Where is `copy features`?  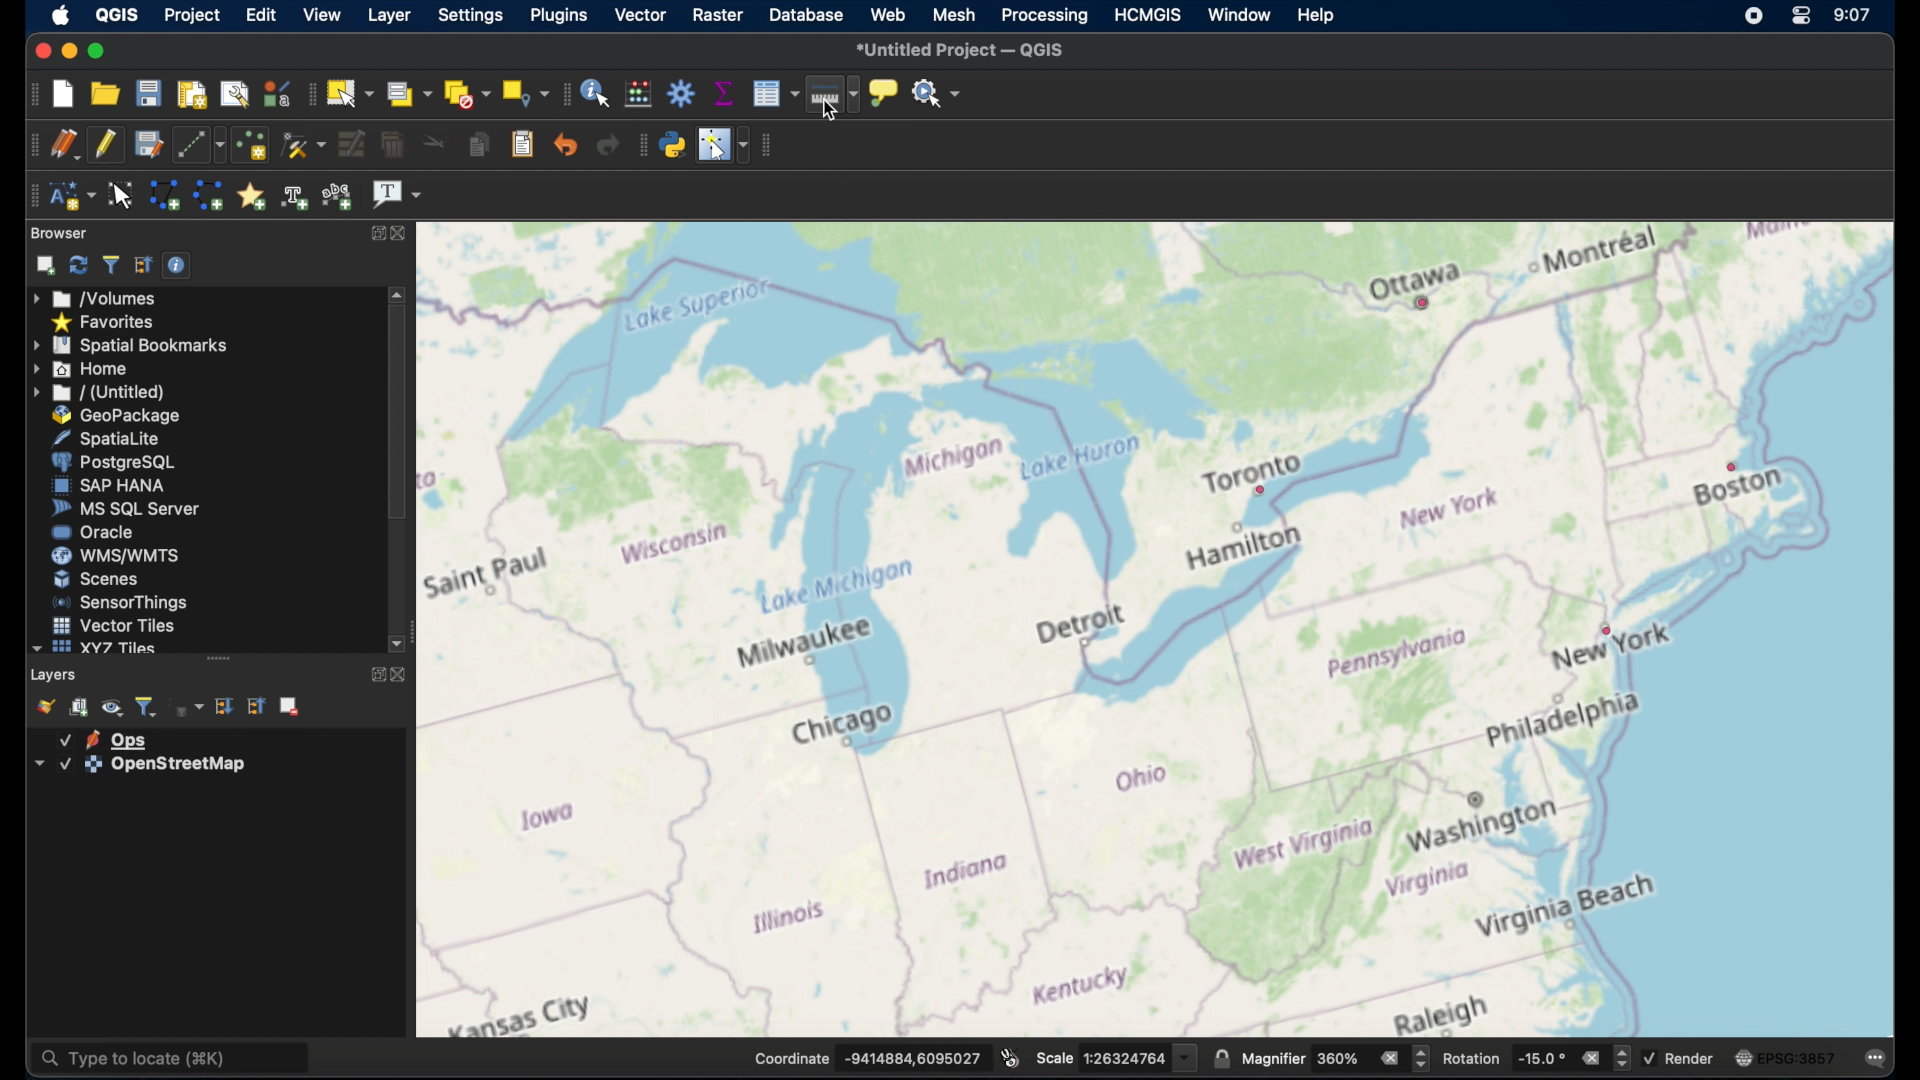
copy features is located at coordinates (477, 145).